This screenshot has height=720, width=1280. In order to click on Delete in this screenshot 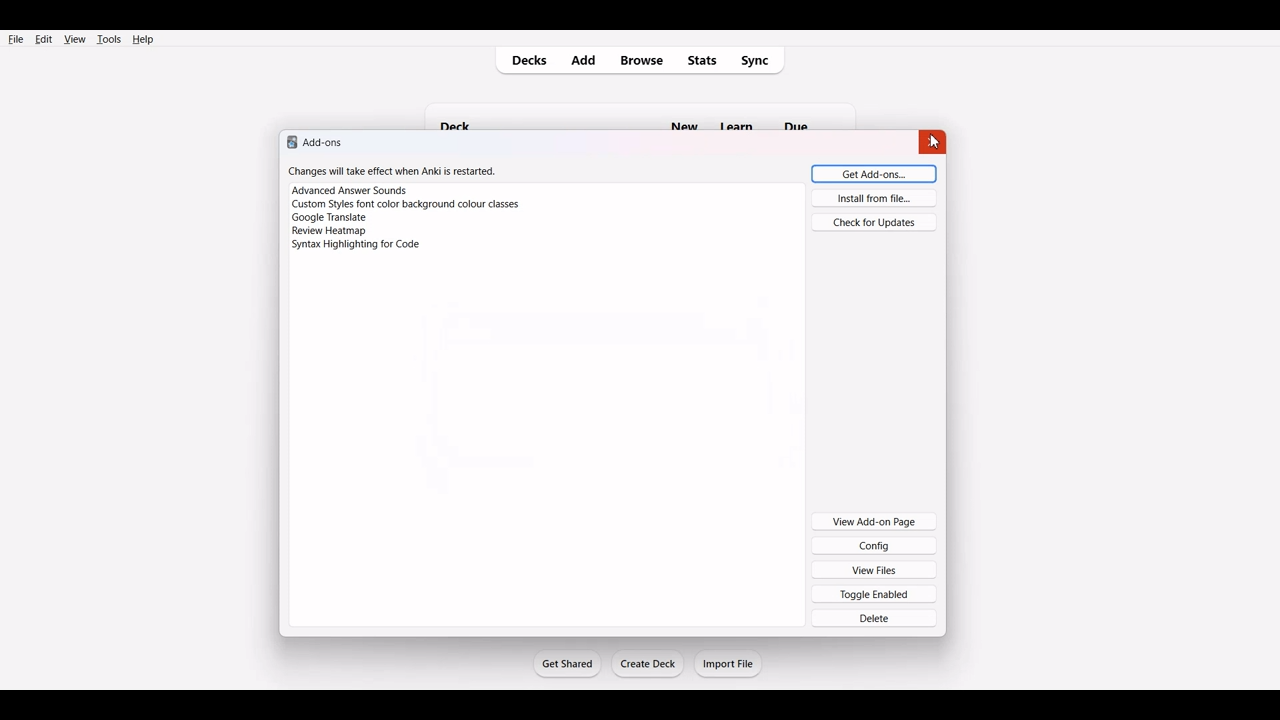, I will do `click(875, 618)`.